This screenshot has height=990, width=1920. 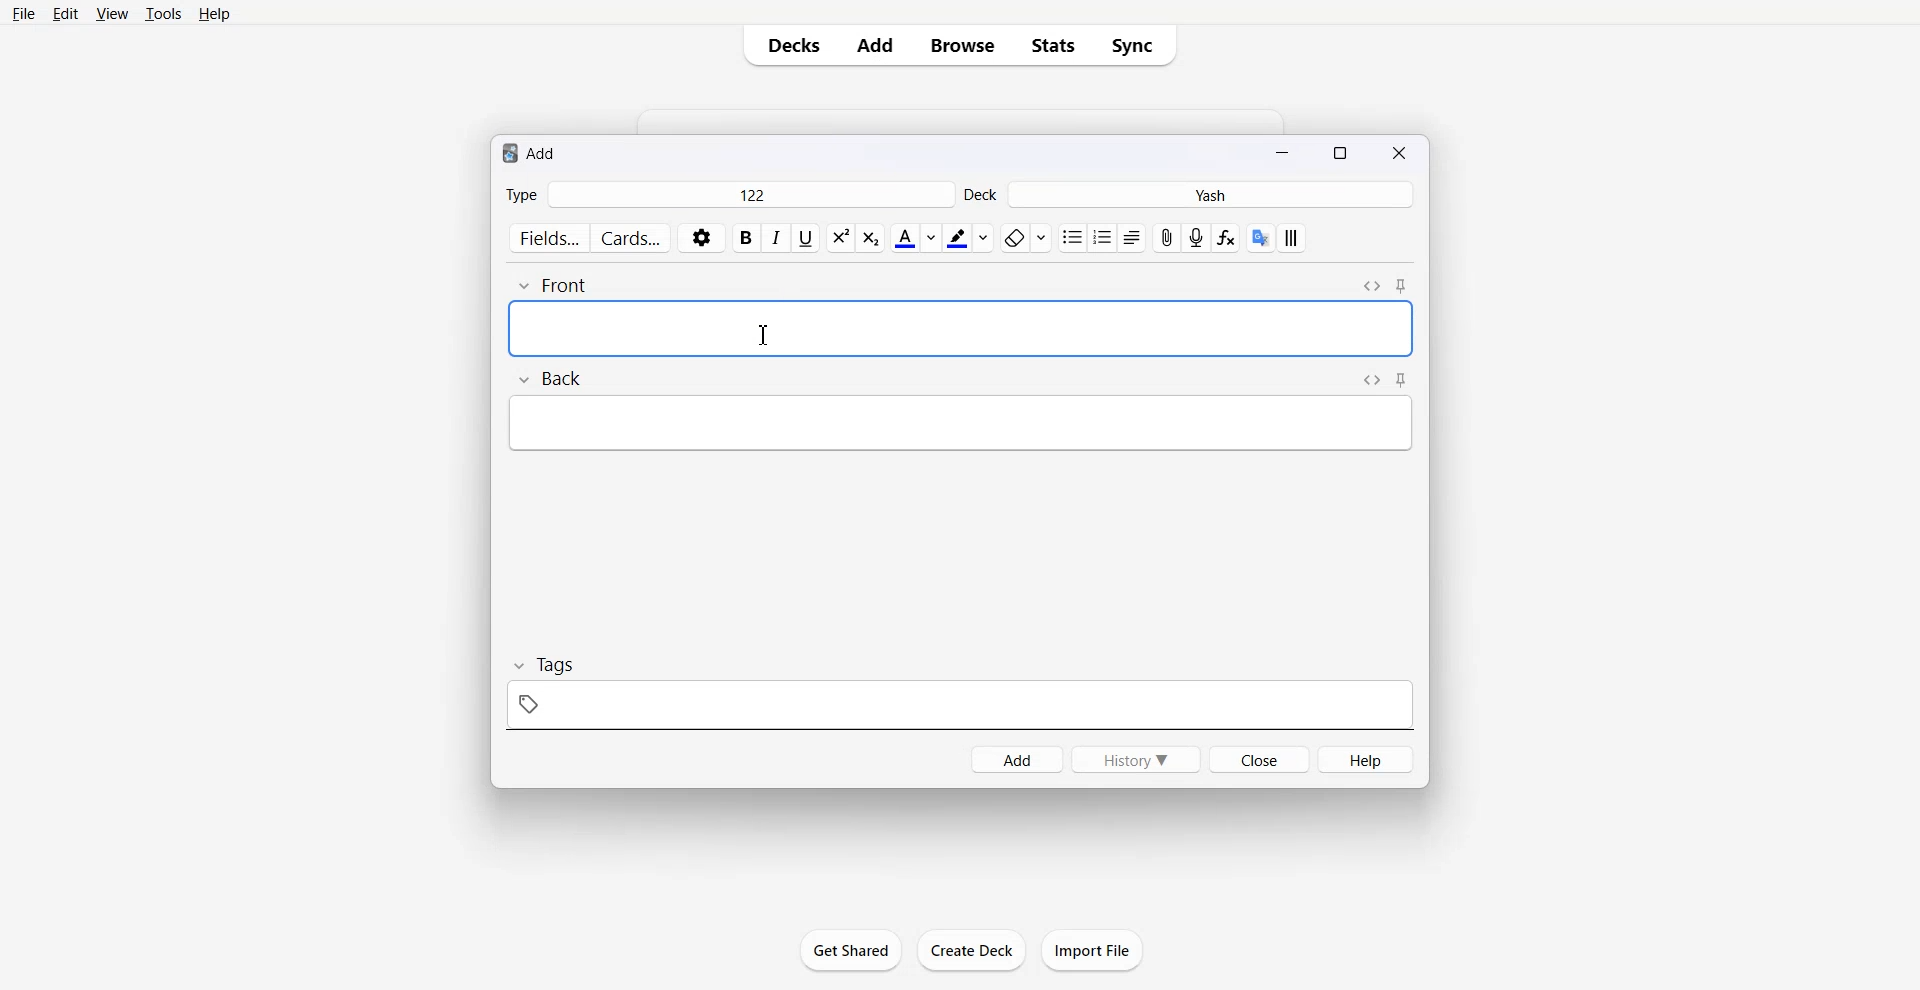 What do you see at coordinates (963, 45) in the screenshot?
I see `Browse` at bounding box center [963, 45].